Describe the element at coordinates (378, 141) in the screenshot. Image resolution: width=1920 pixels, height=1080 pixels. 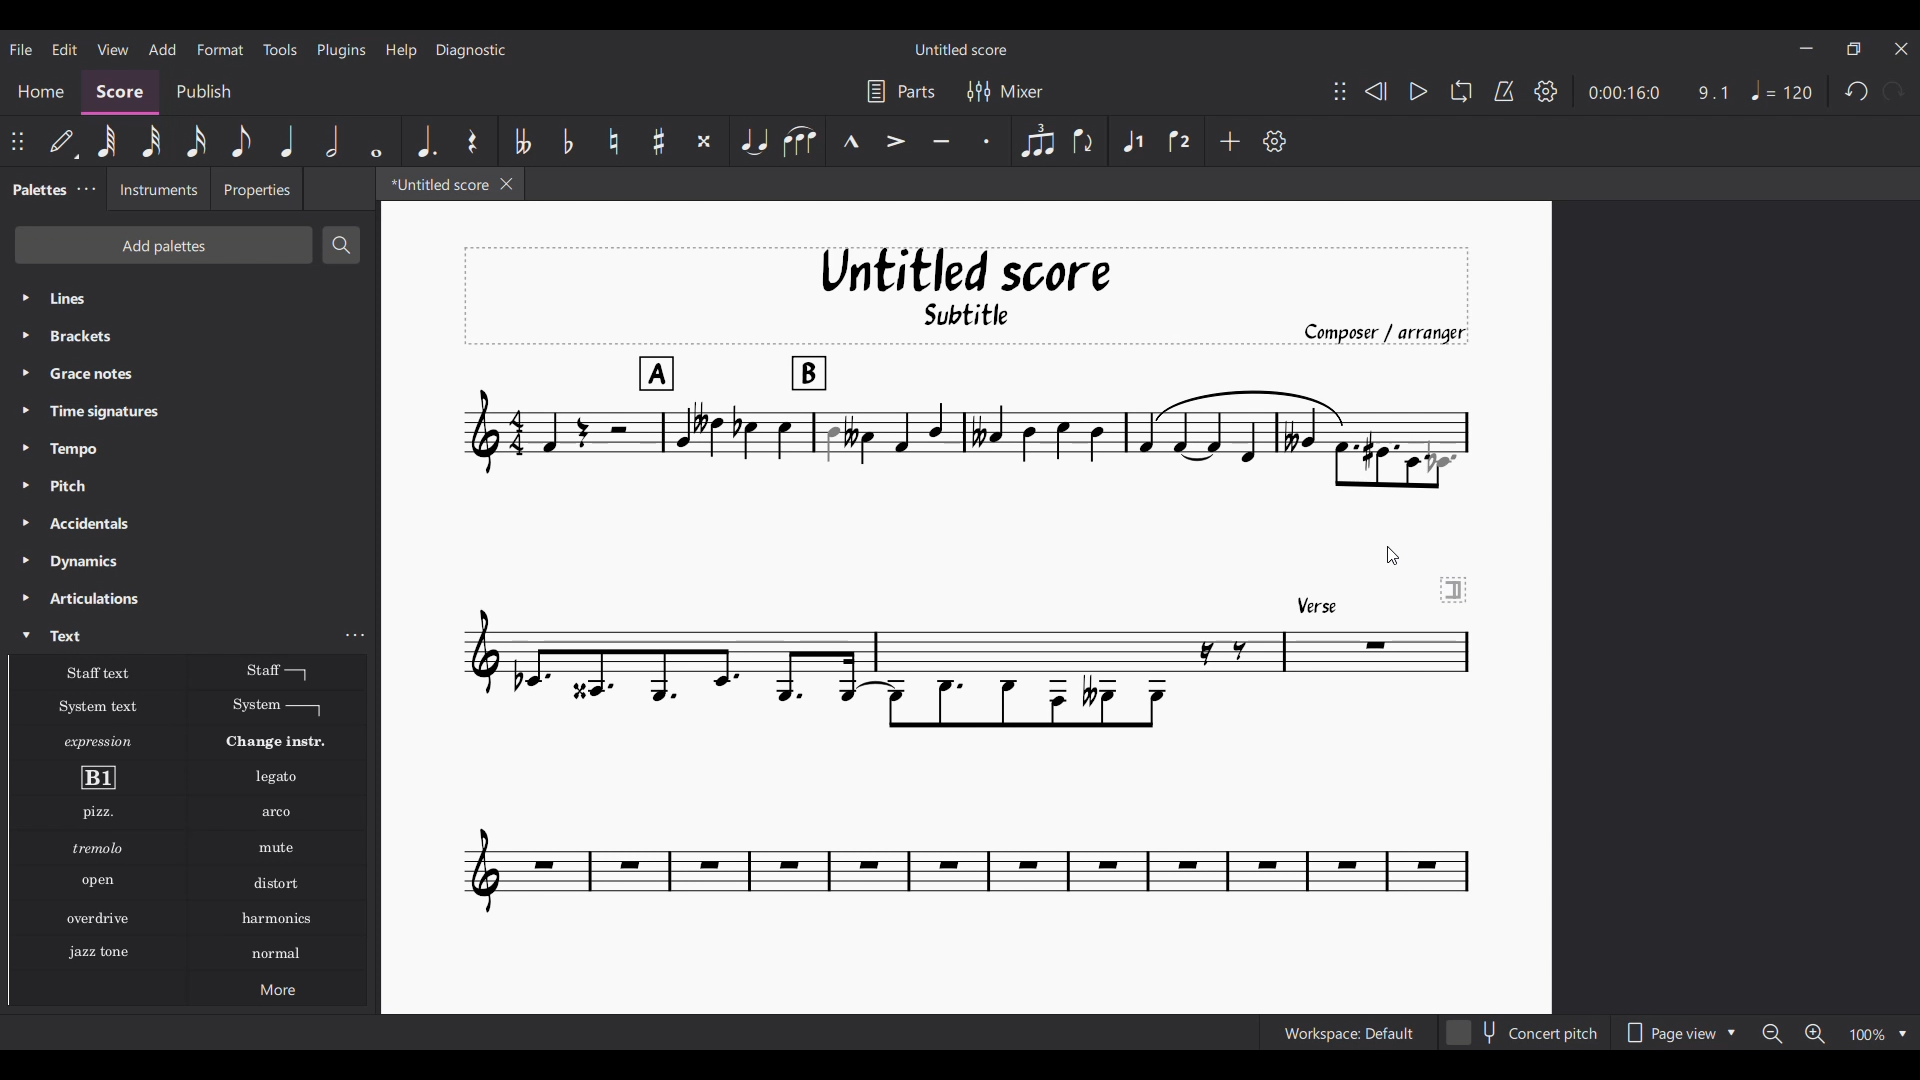
I see `Whole note` at that location.